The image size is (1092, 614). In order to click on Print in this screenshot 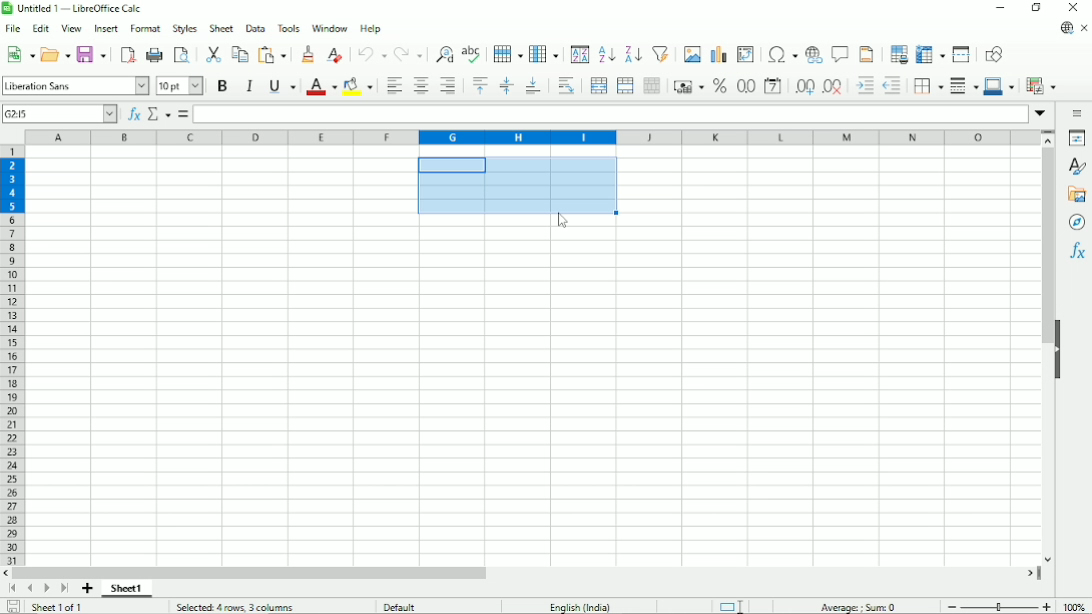, I will do `click(154, 55)`.